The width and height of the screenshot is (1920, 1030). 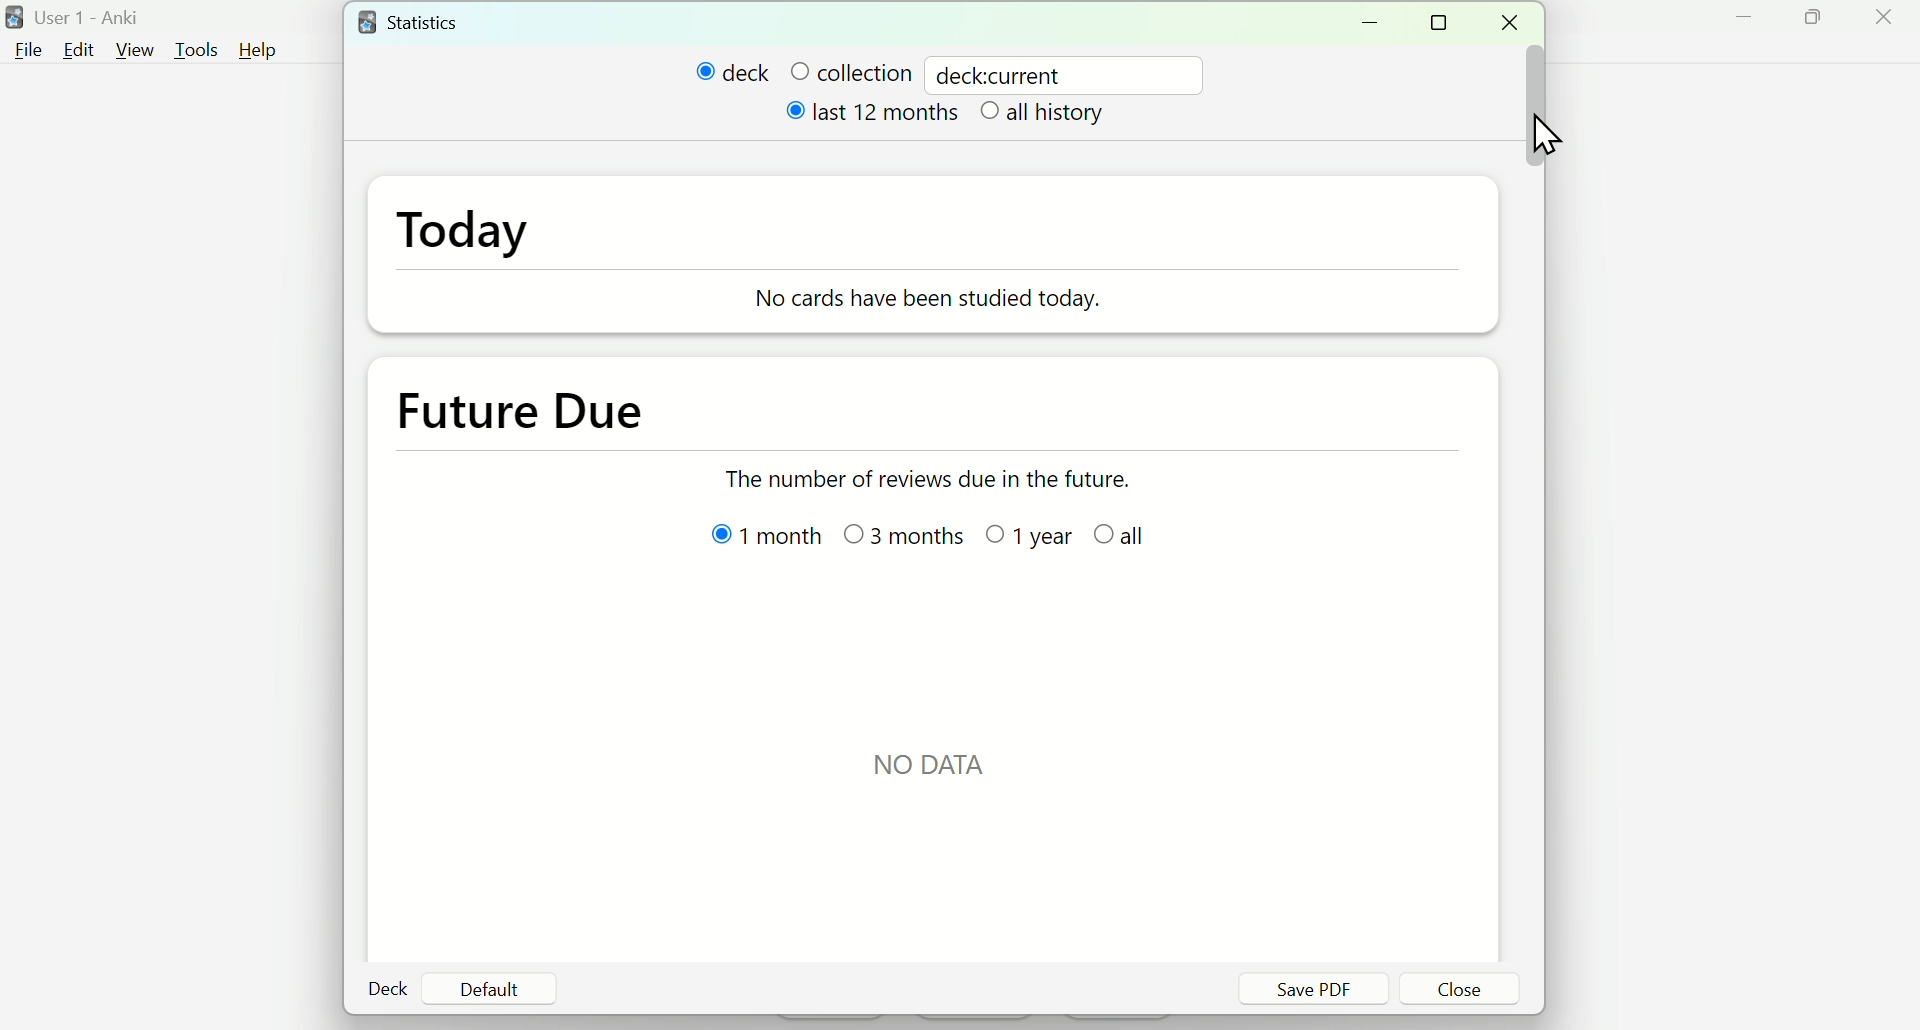 What do you see at coordinates (489, 989) in the screenshot?
I see `Default` at bounding box center [489, 989].